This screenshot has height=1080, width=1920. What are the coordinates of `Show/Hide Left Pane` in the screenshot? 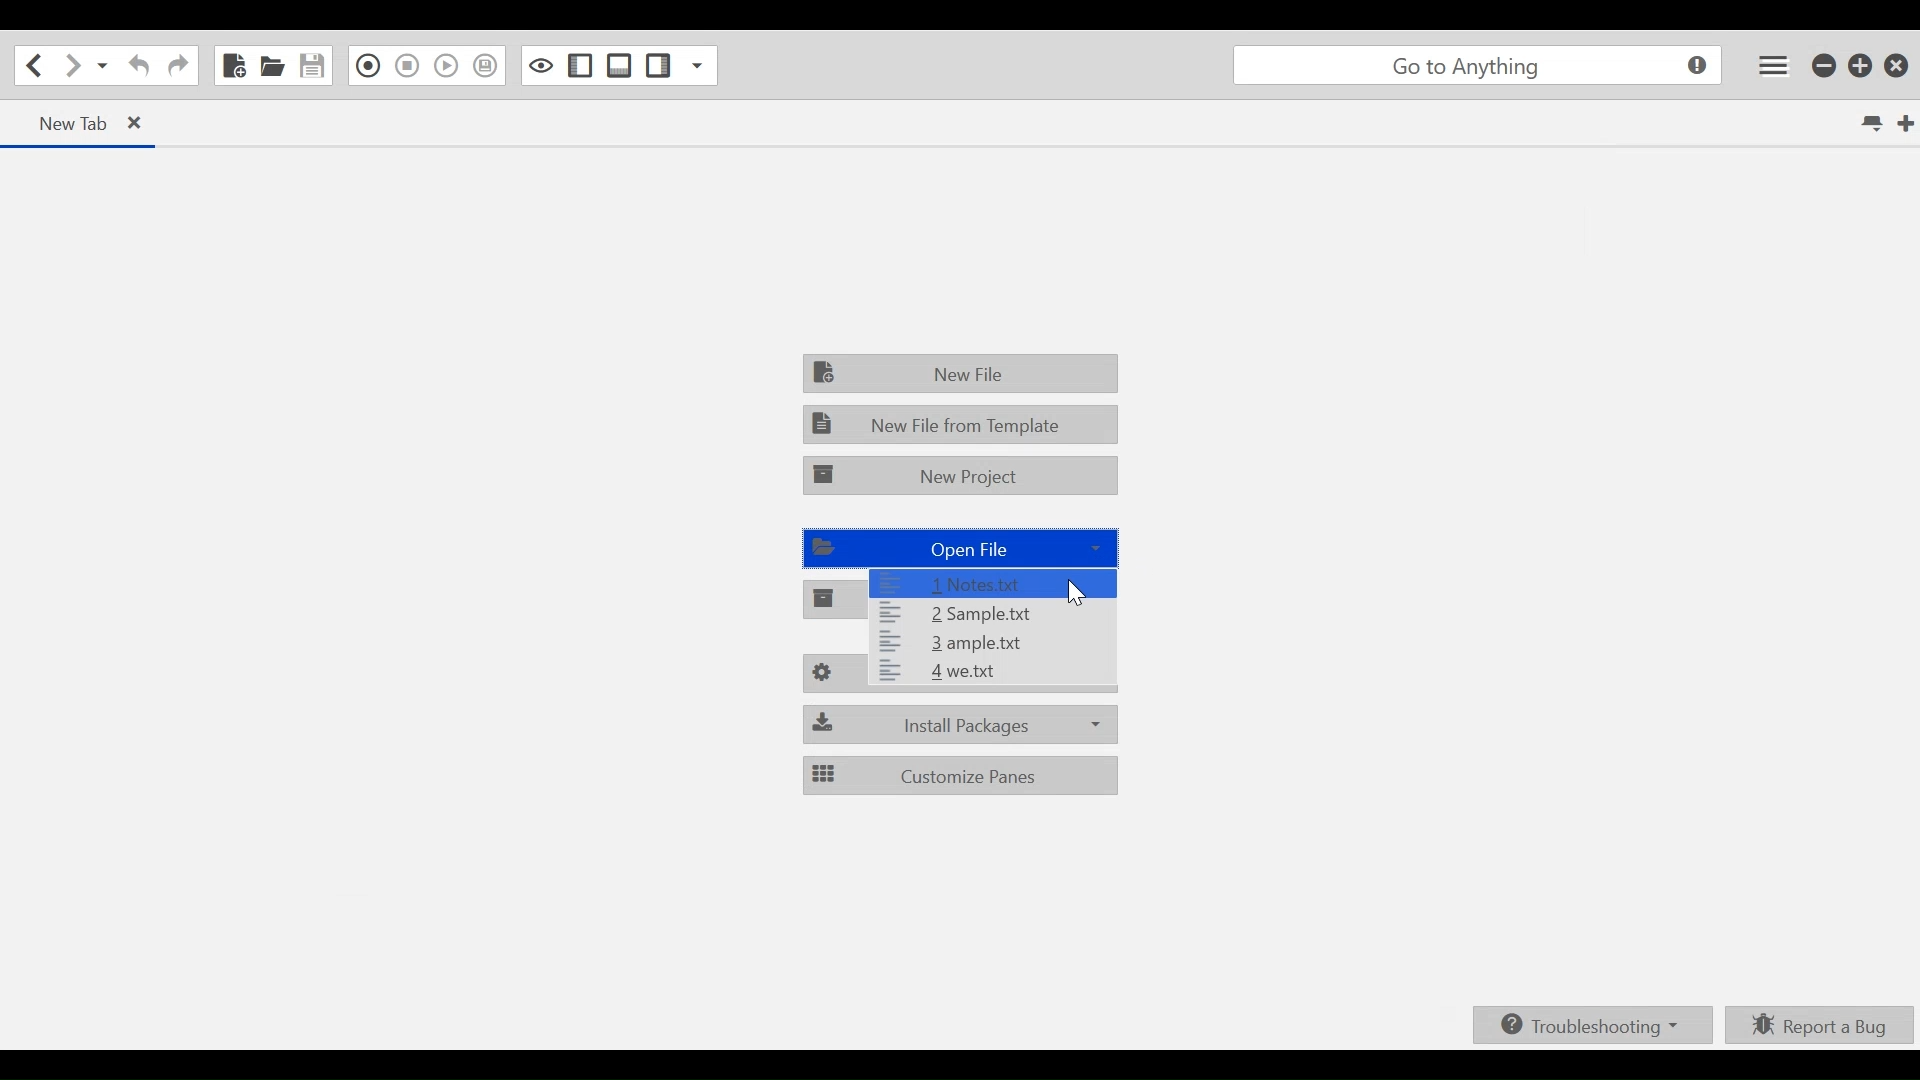 It's located at (657, 65).